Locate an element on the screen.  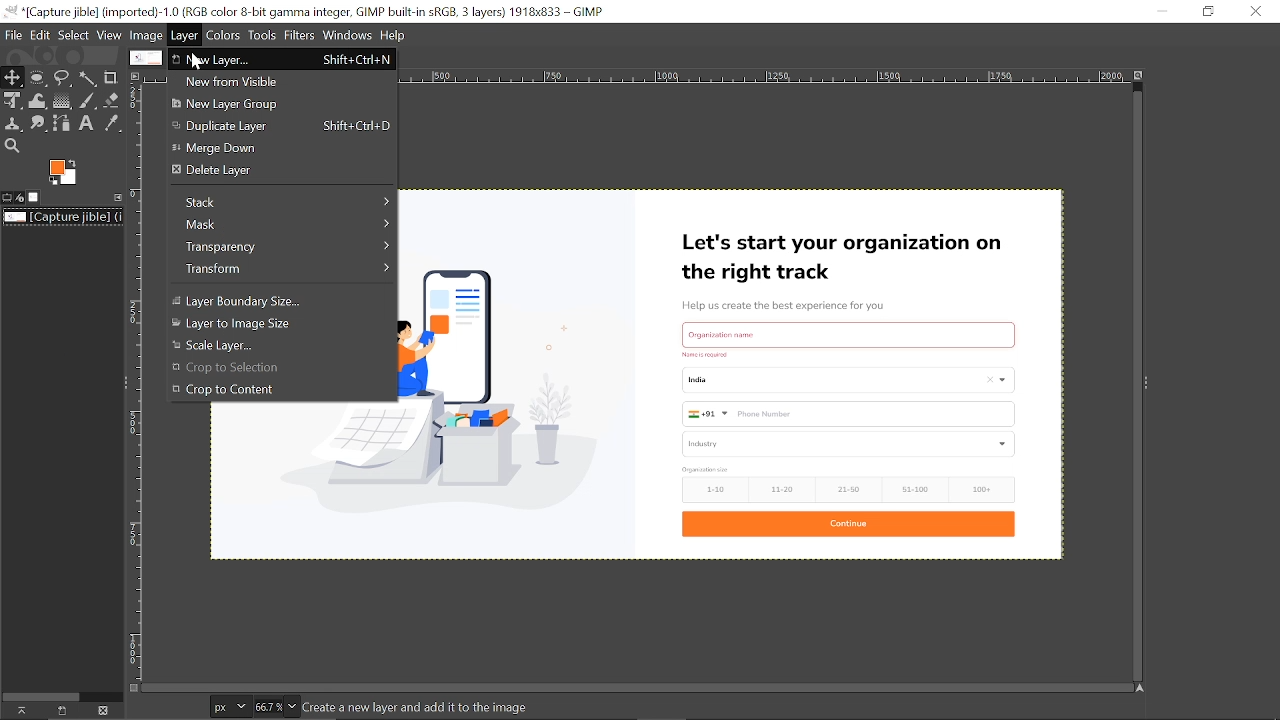
Current zoom is located at coordinates (266, 706).